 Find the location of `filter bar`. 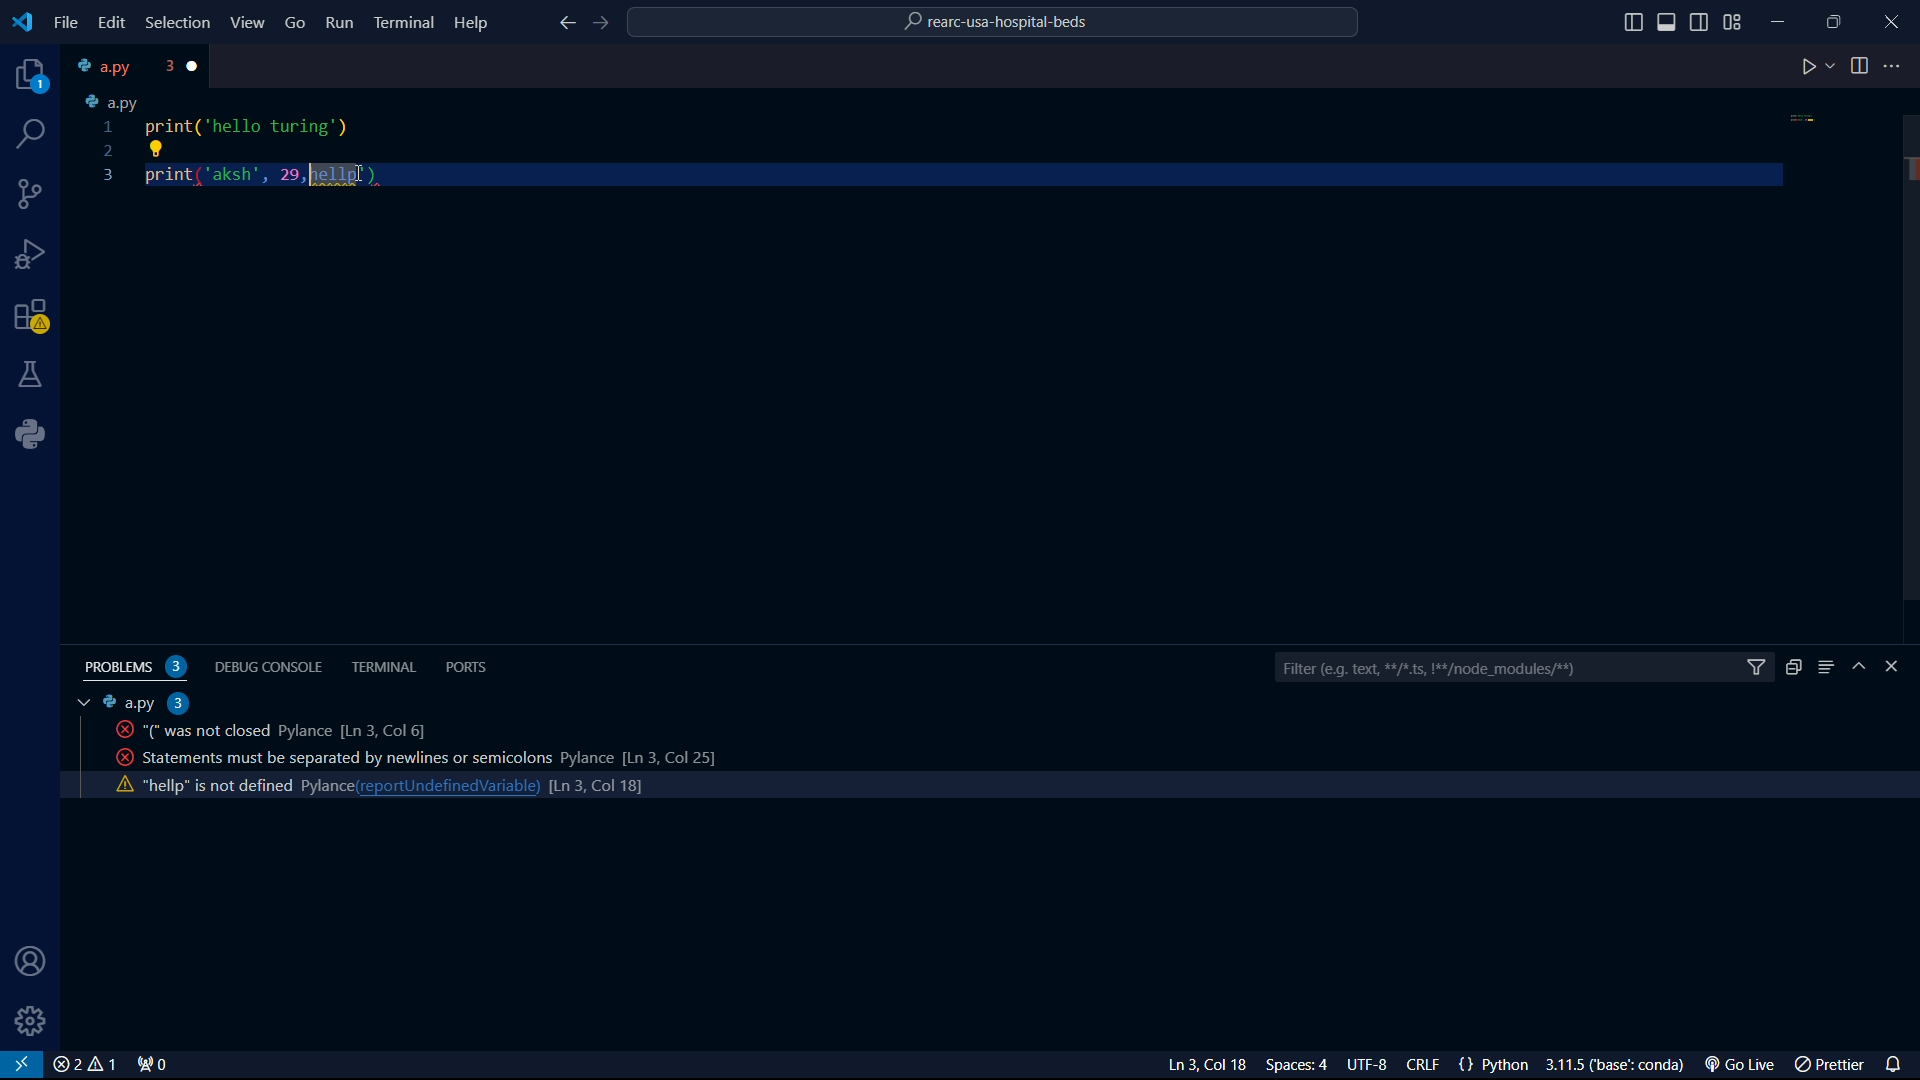

filter bar is located at coordinates (1523, 669).